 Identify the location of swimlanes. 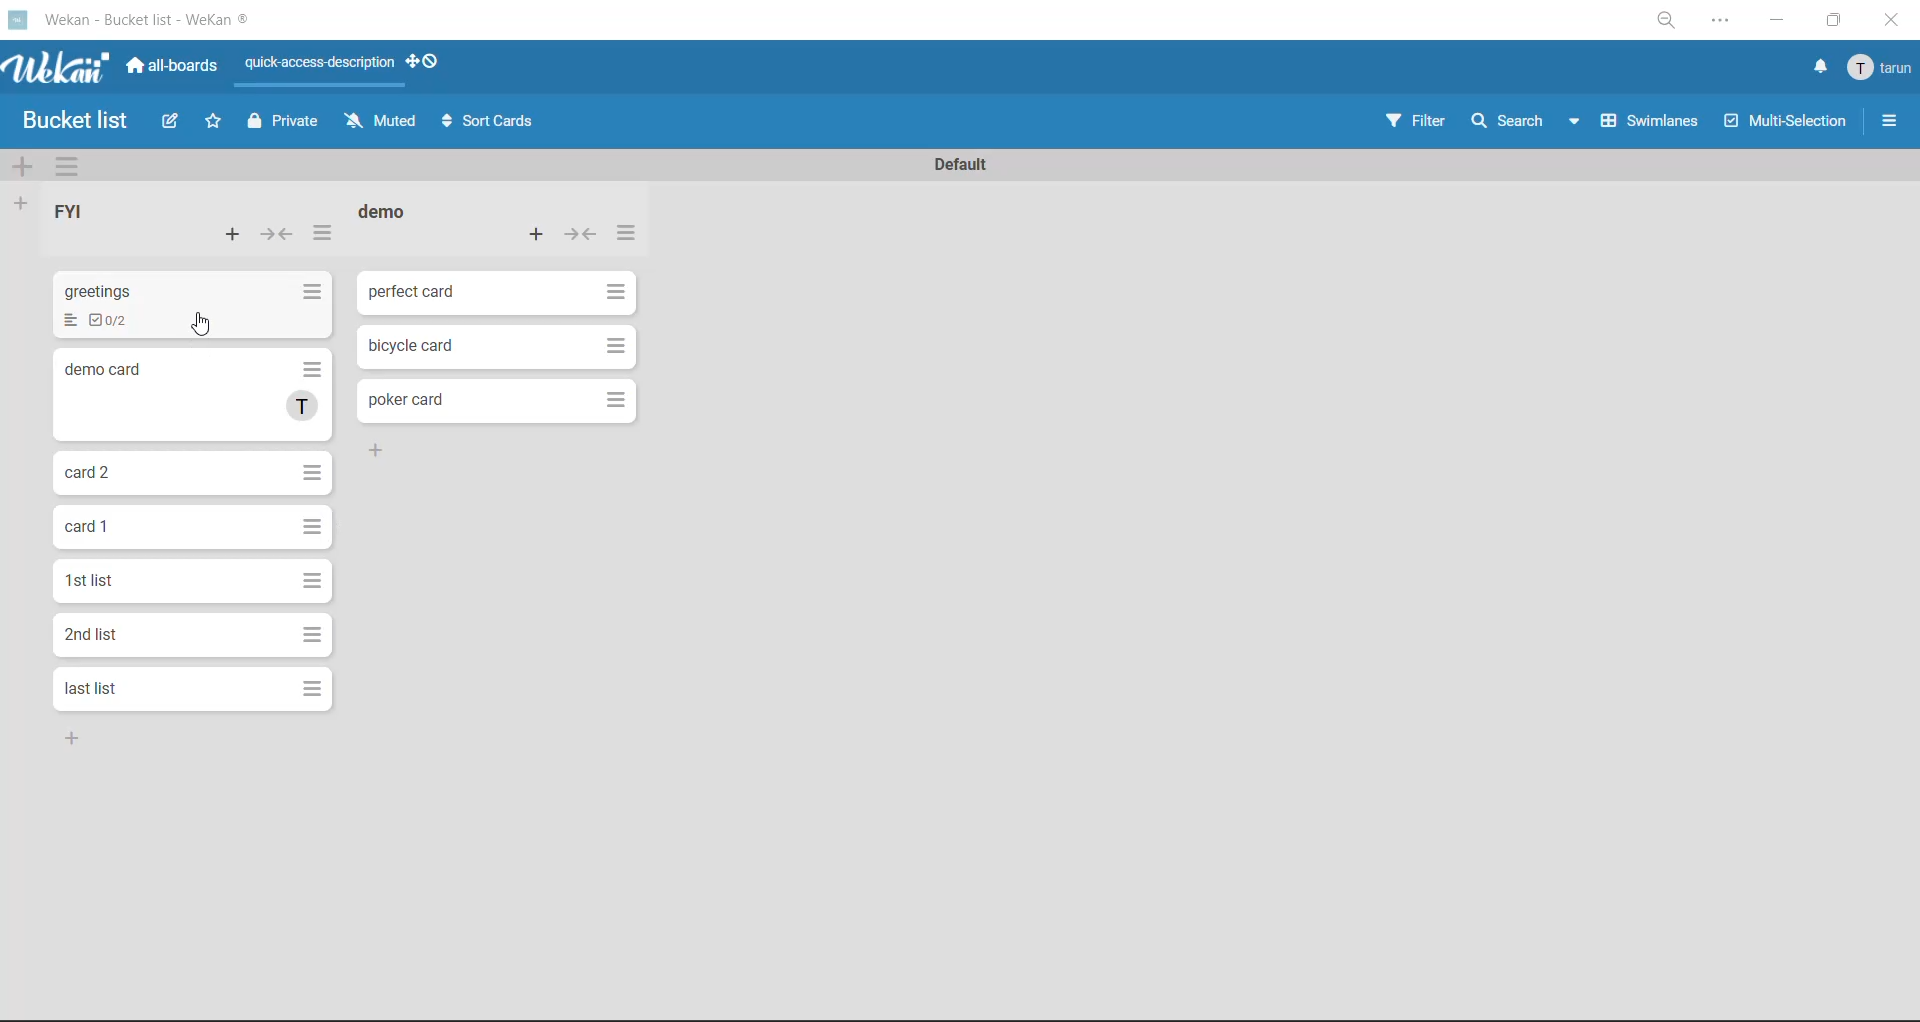
(1647, 125).